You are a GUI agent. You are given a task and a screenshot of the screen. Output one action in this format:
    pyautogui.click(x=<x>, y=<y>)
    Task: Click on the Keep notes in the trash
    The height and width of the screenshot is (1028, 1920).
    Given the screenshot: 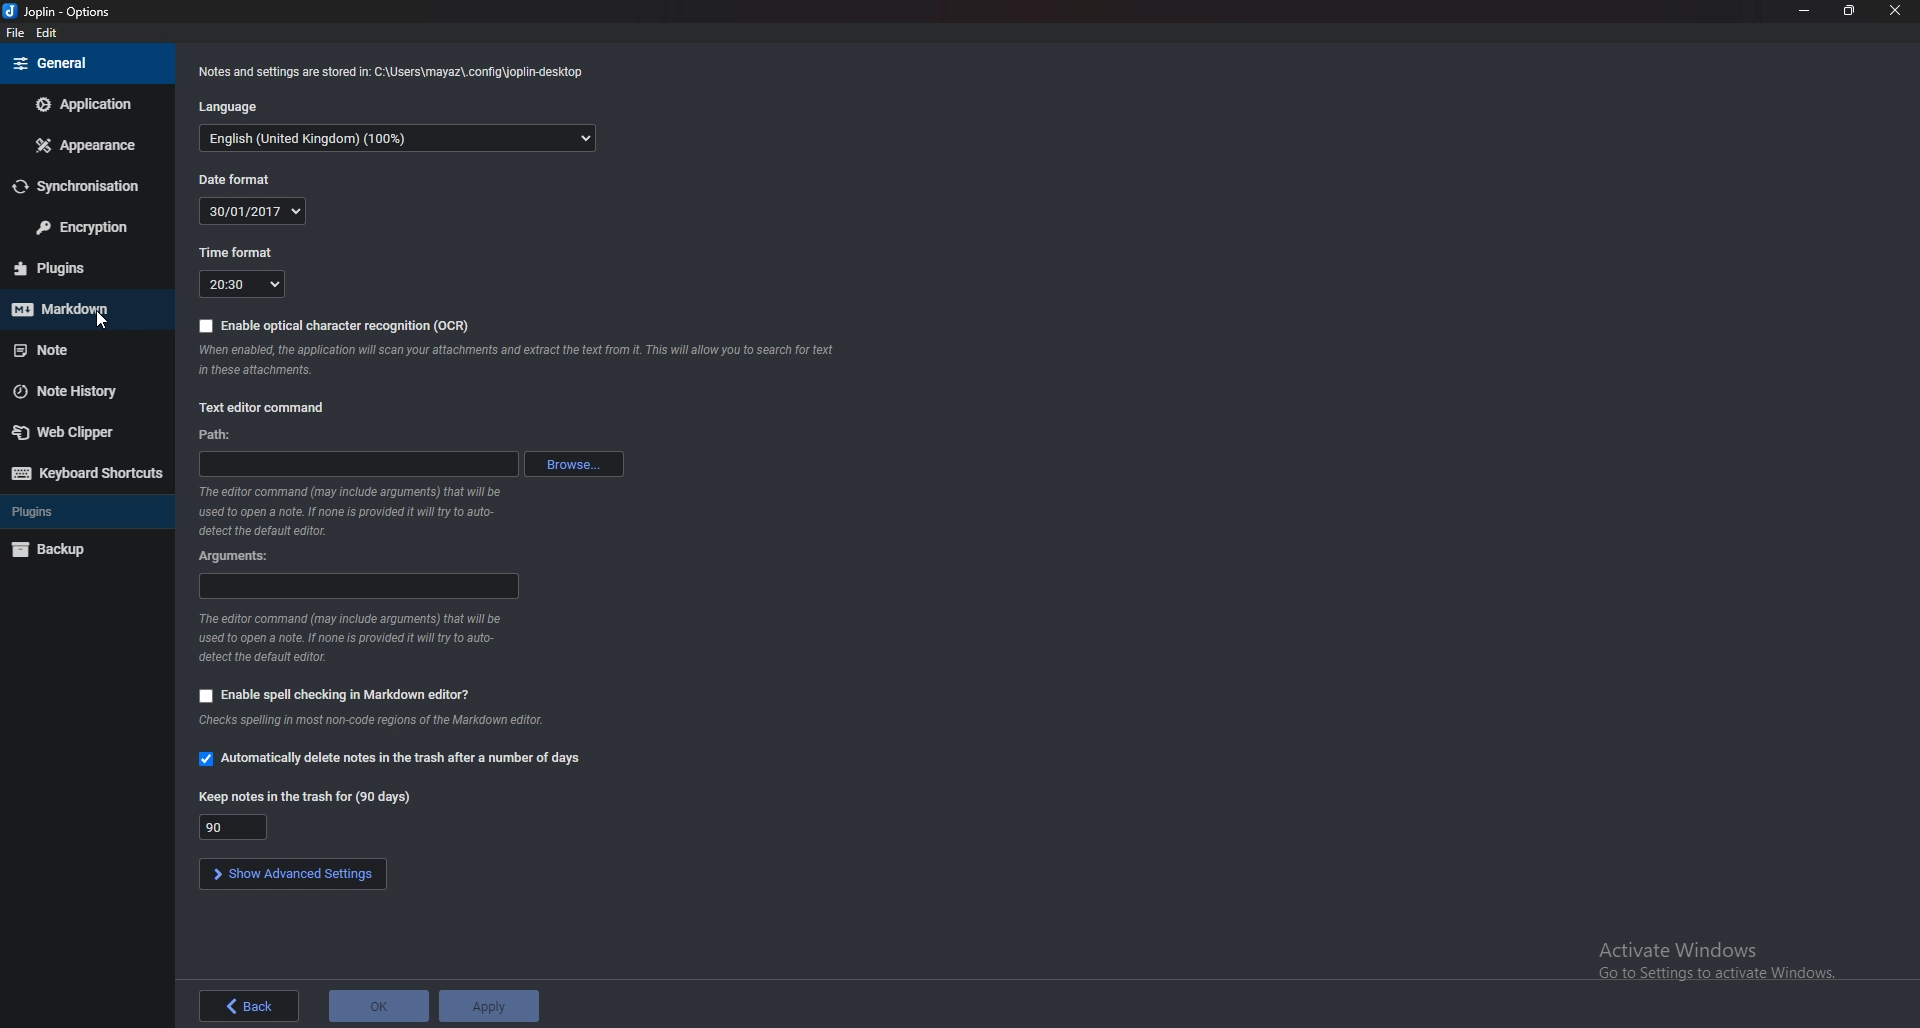 What is the action you would take?
    pyautogui.click(x=240, y=827)
    